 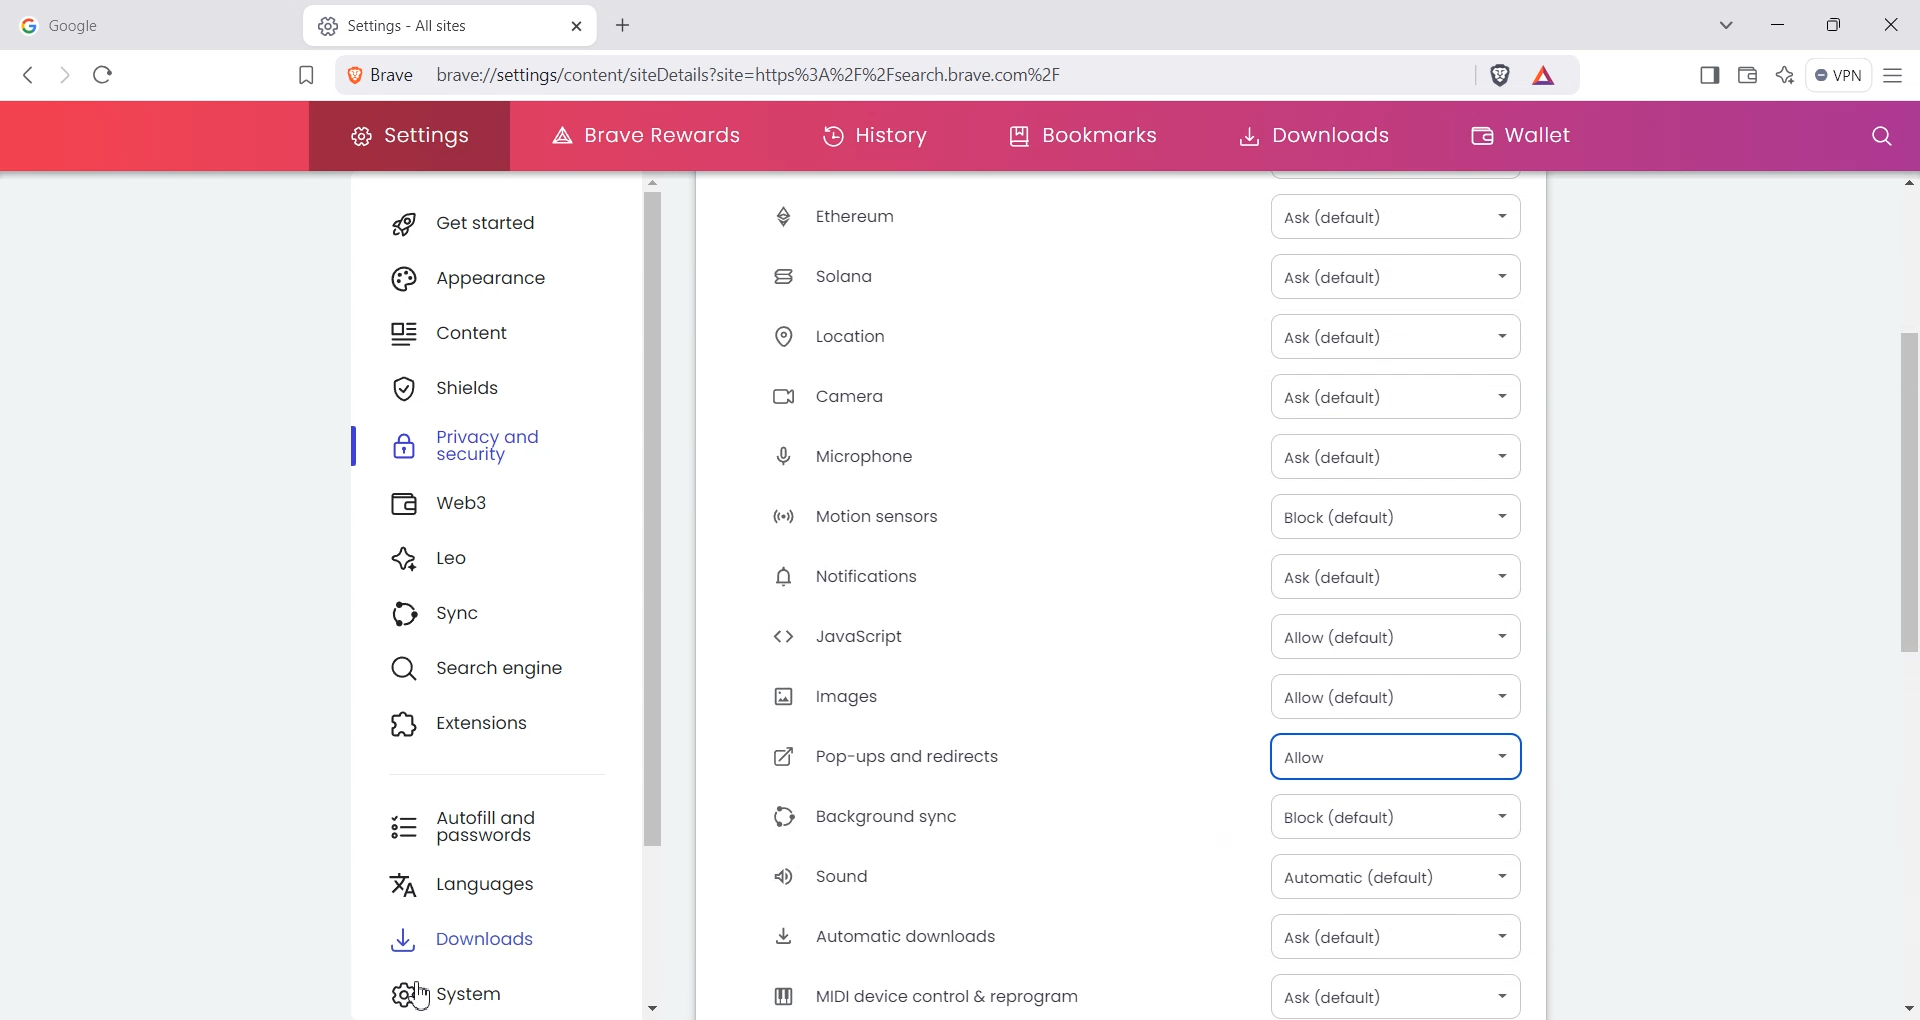 I want to click on Wallet, so click(x=1748, y=73).